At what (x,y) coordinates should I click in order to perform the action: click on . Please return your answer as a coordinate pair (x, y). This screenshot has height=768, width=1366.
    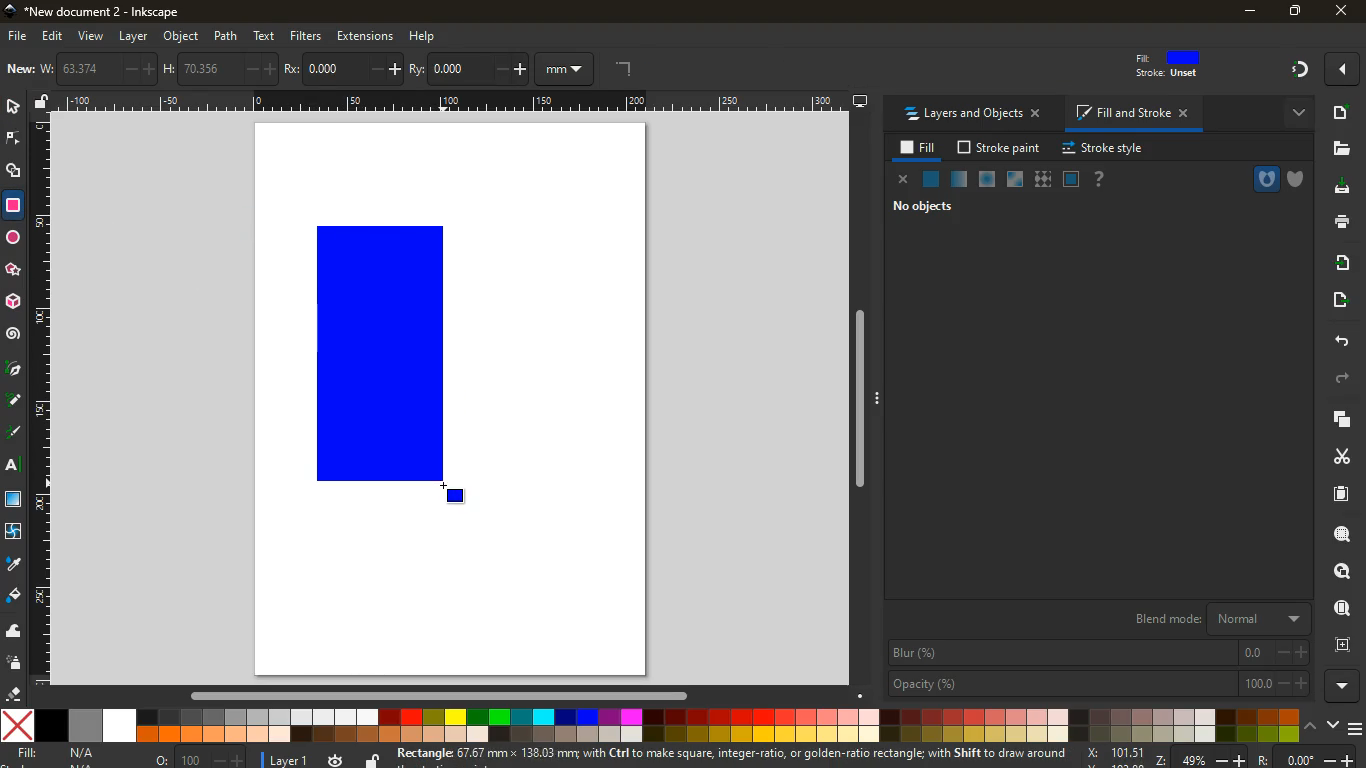
    Looking at the image, I should click on (442, 694).